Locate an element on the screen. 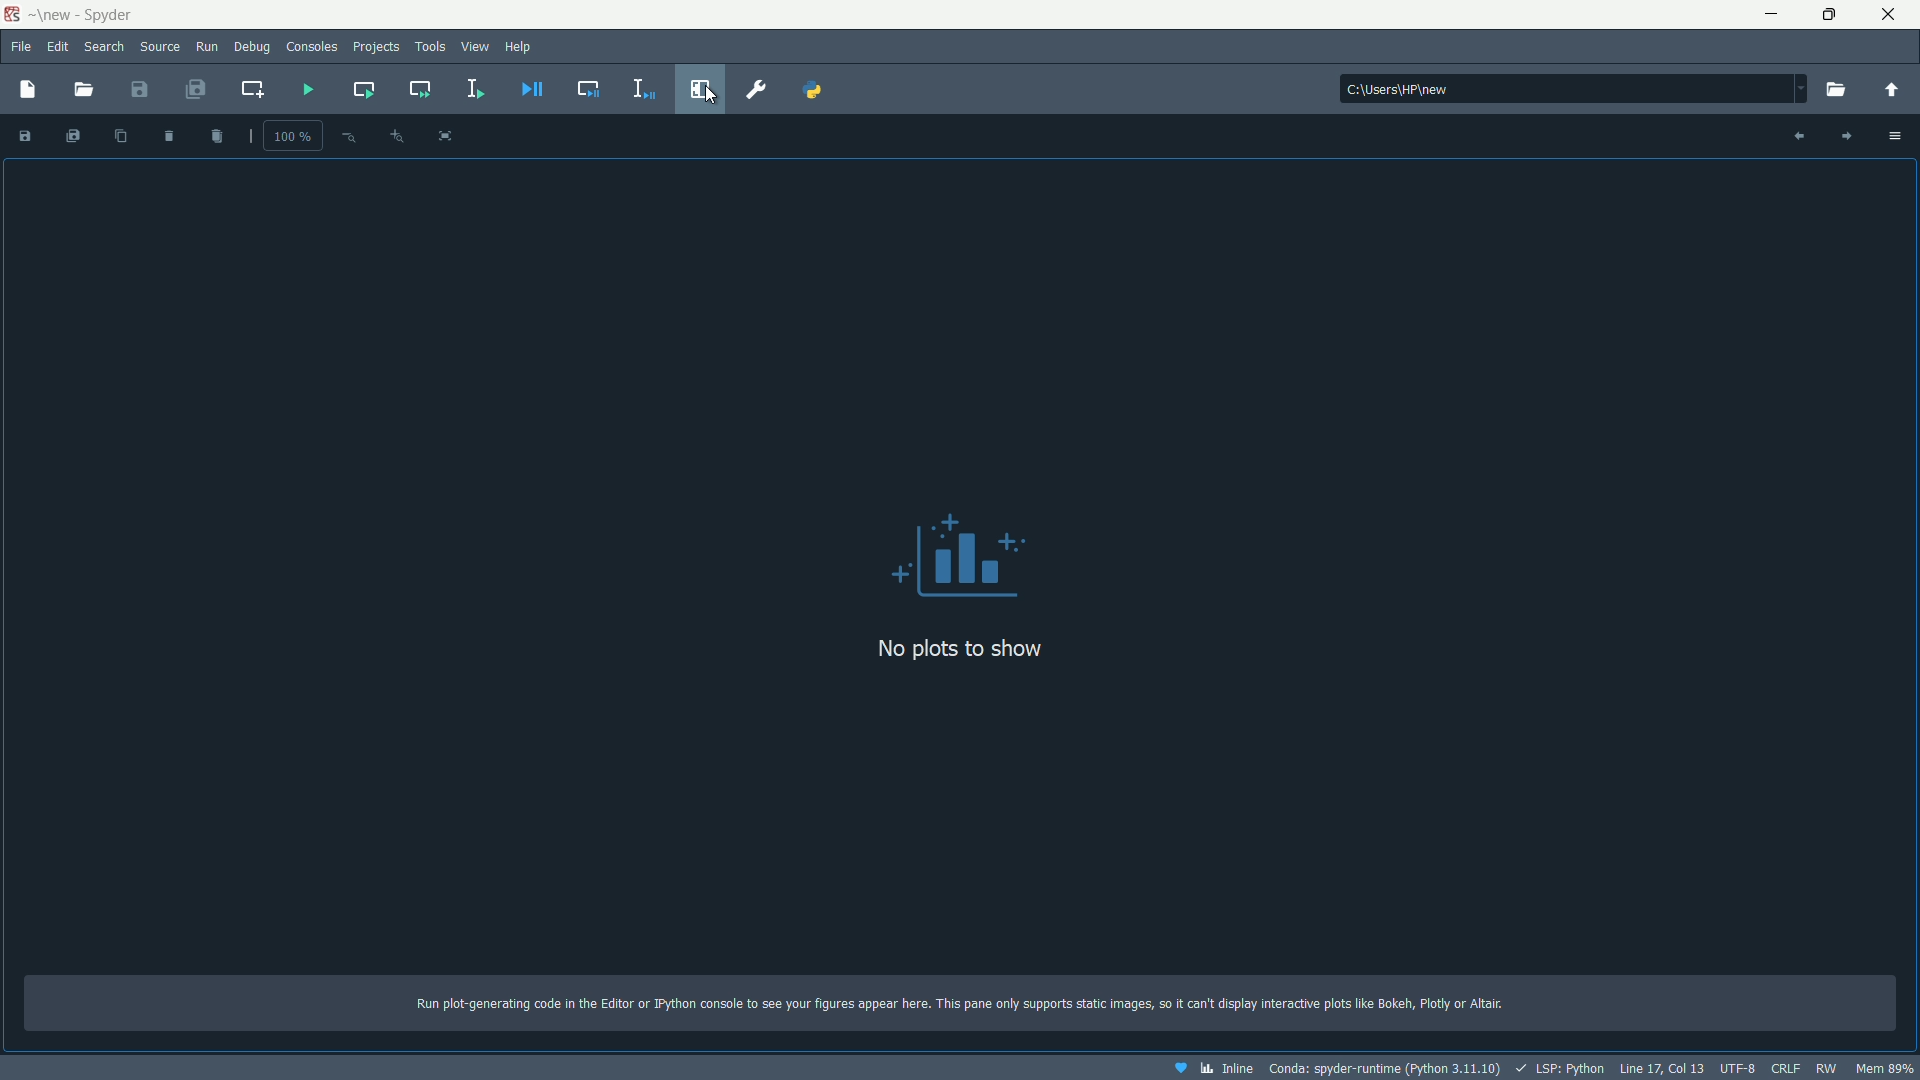 Image resolution: width=1920 pixels, height=1080 pixels. cursor position is located at coordinates (1661, 1069).